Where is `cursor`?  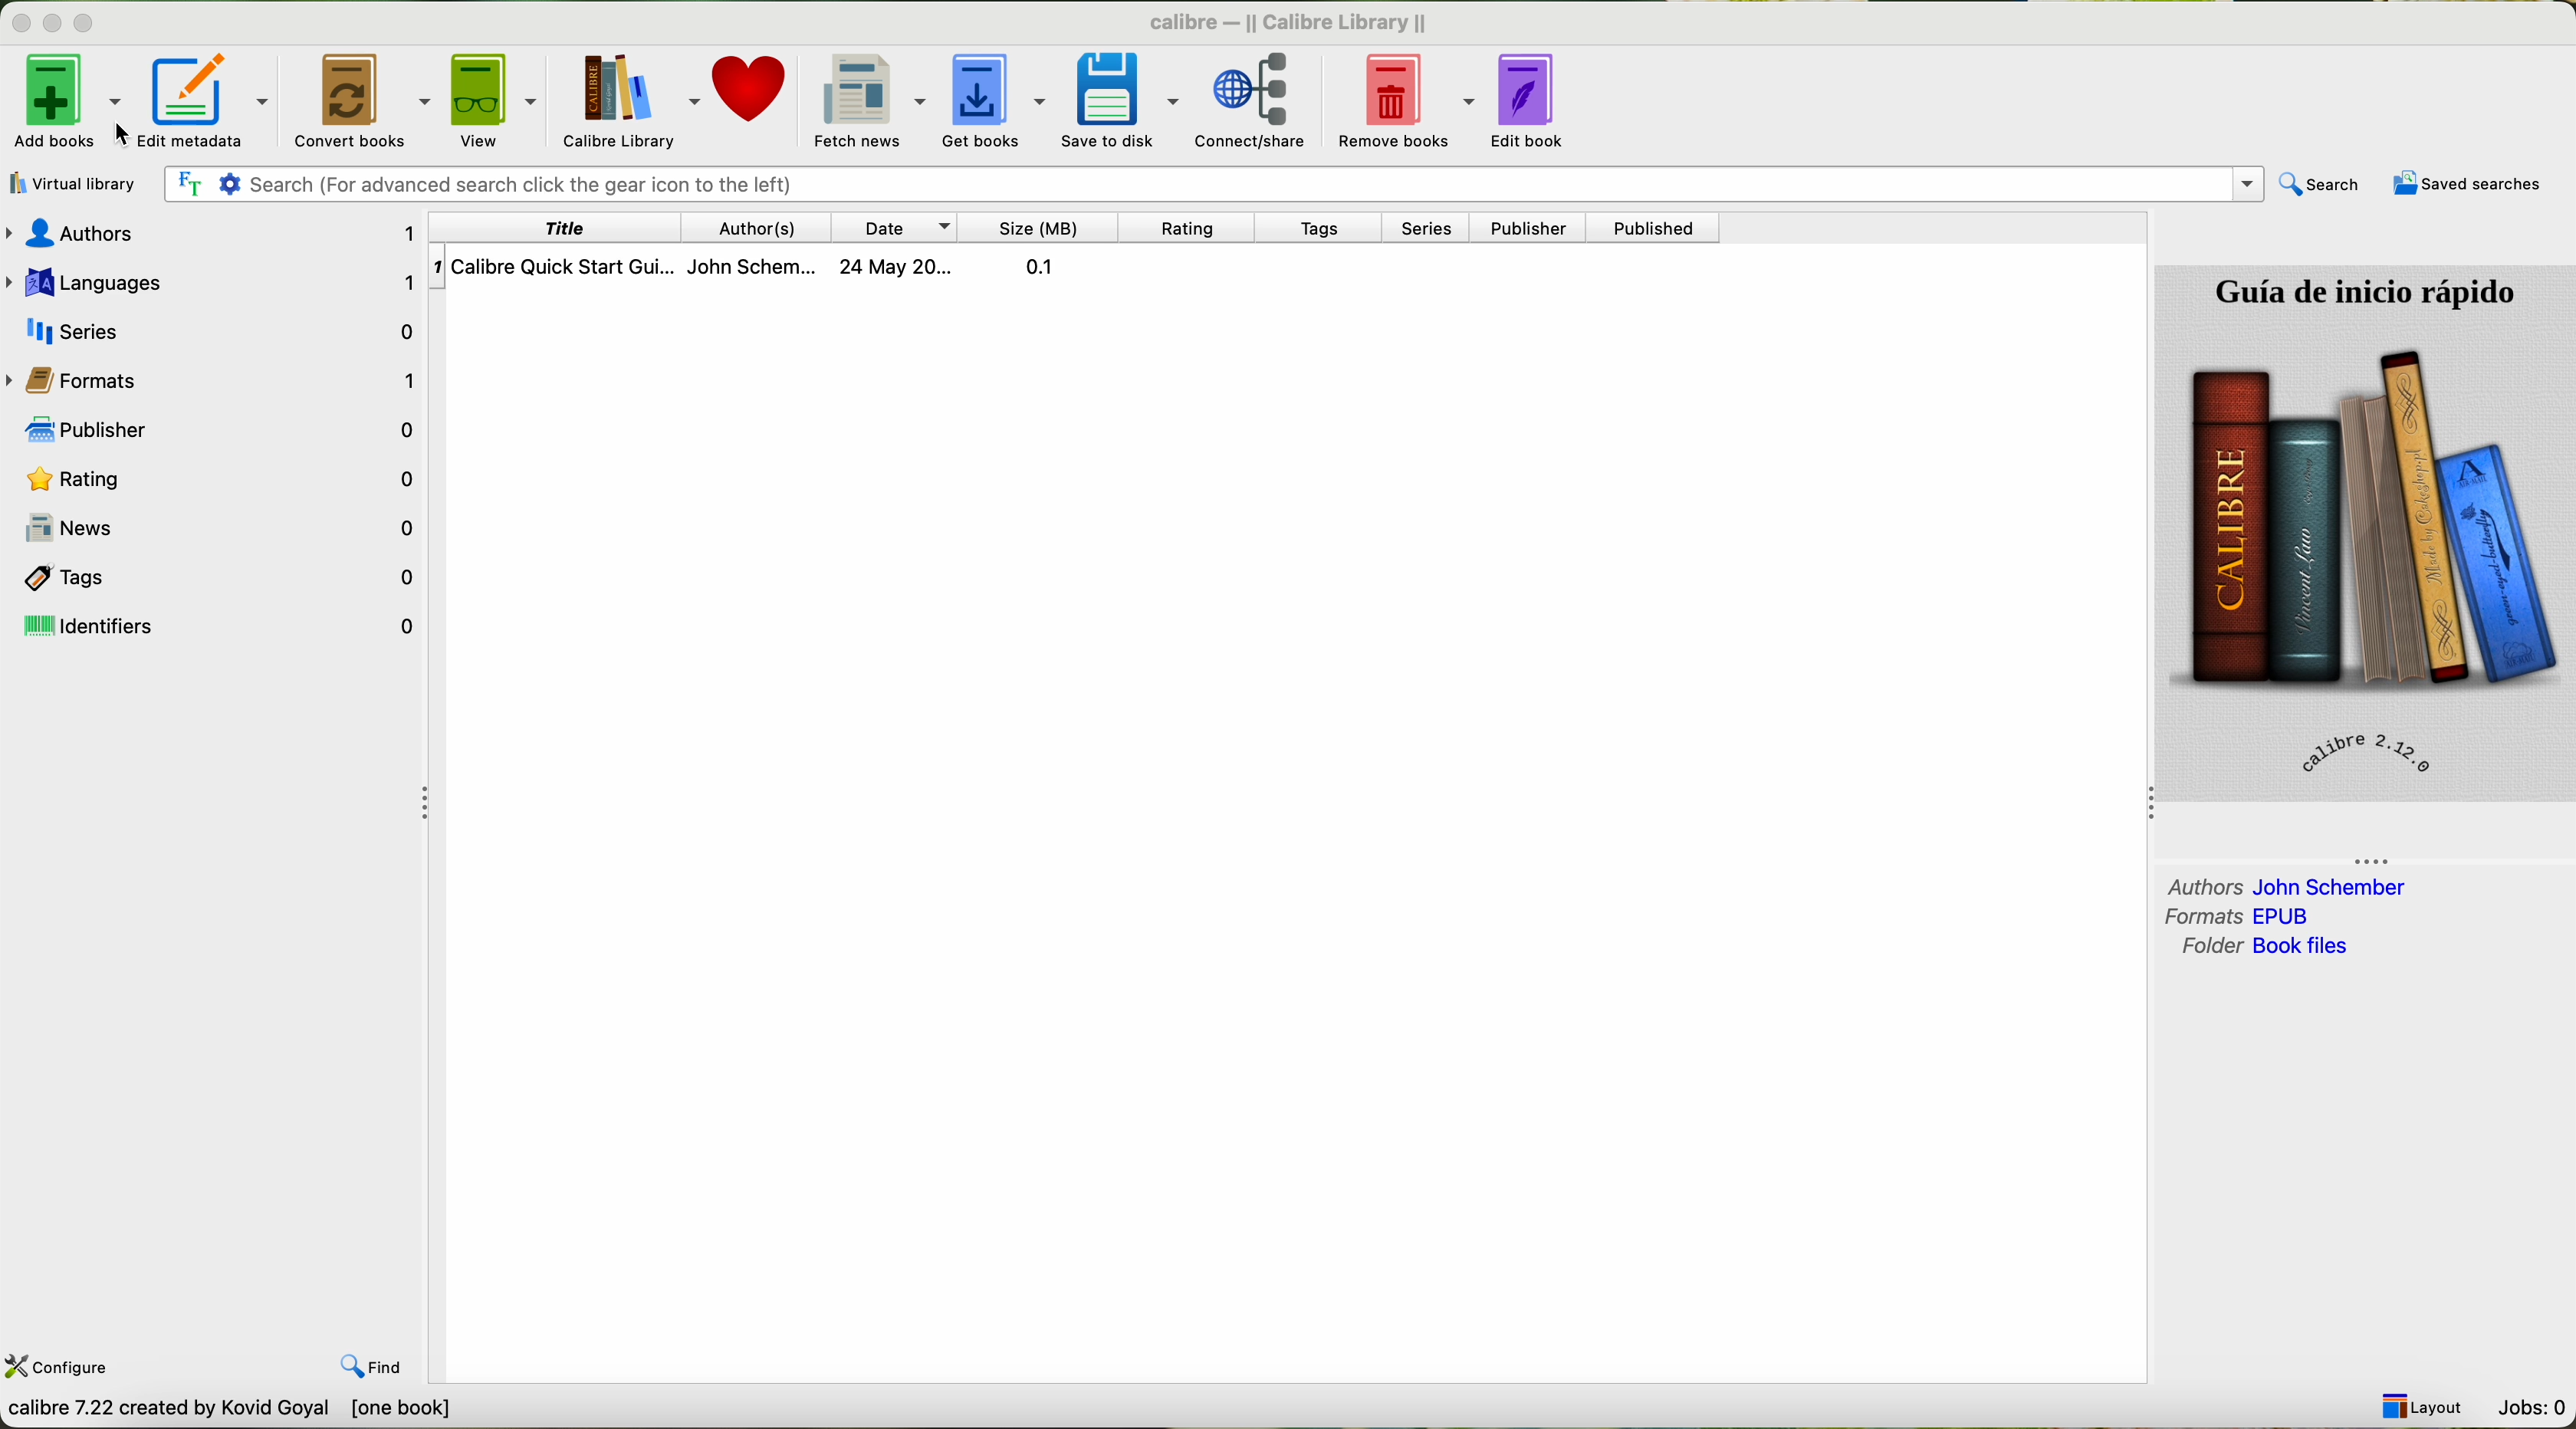
cursor is located at coordinates (102, 127).